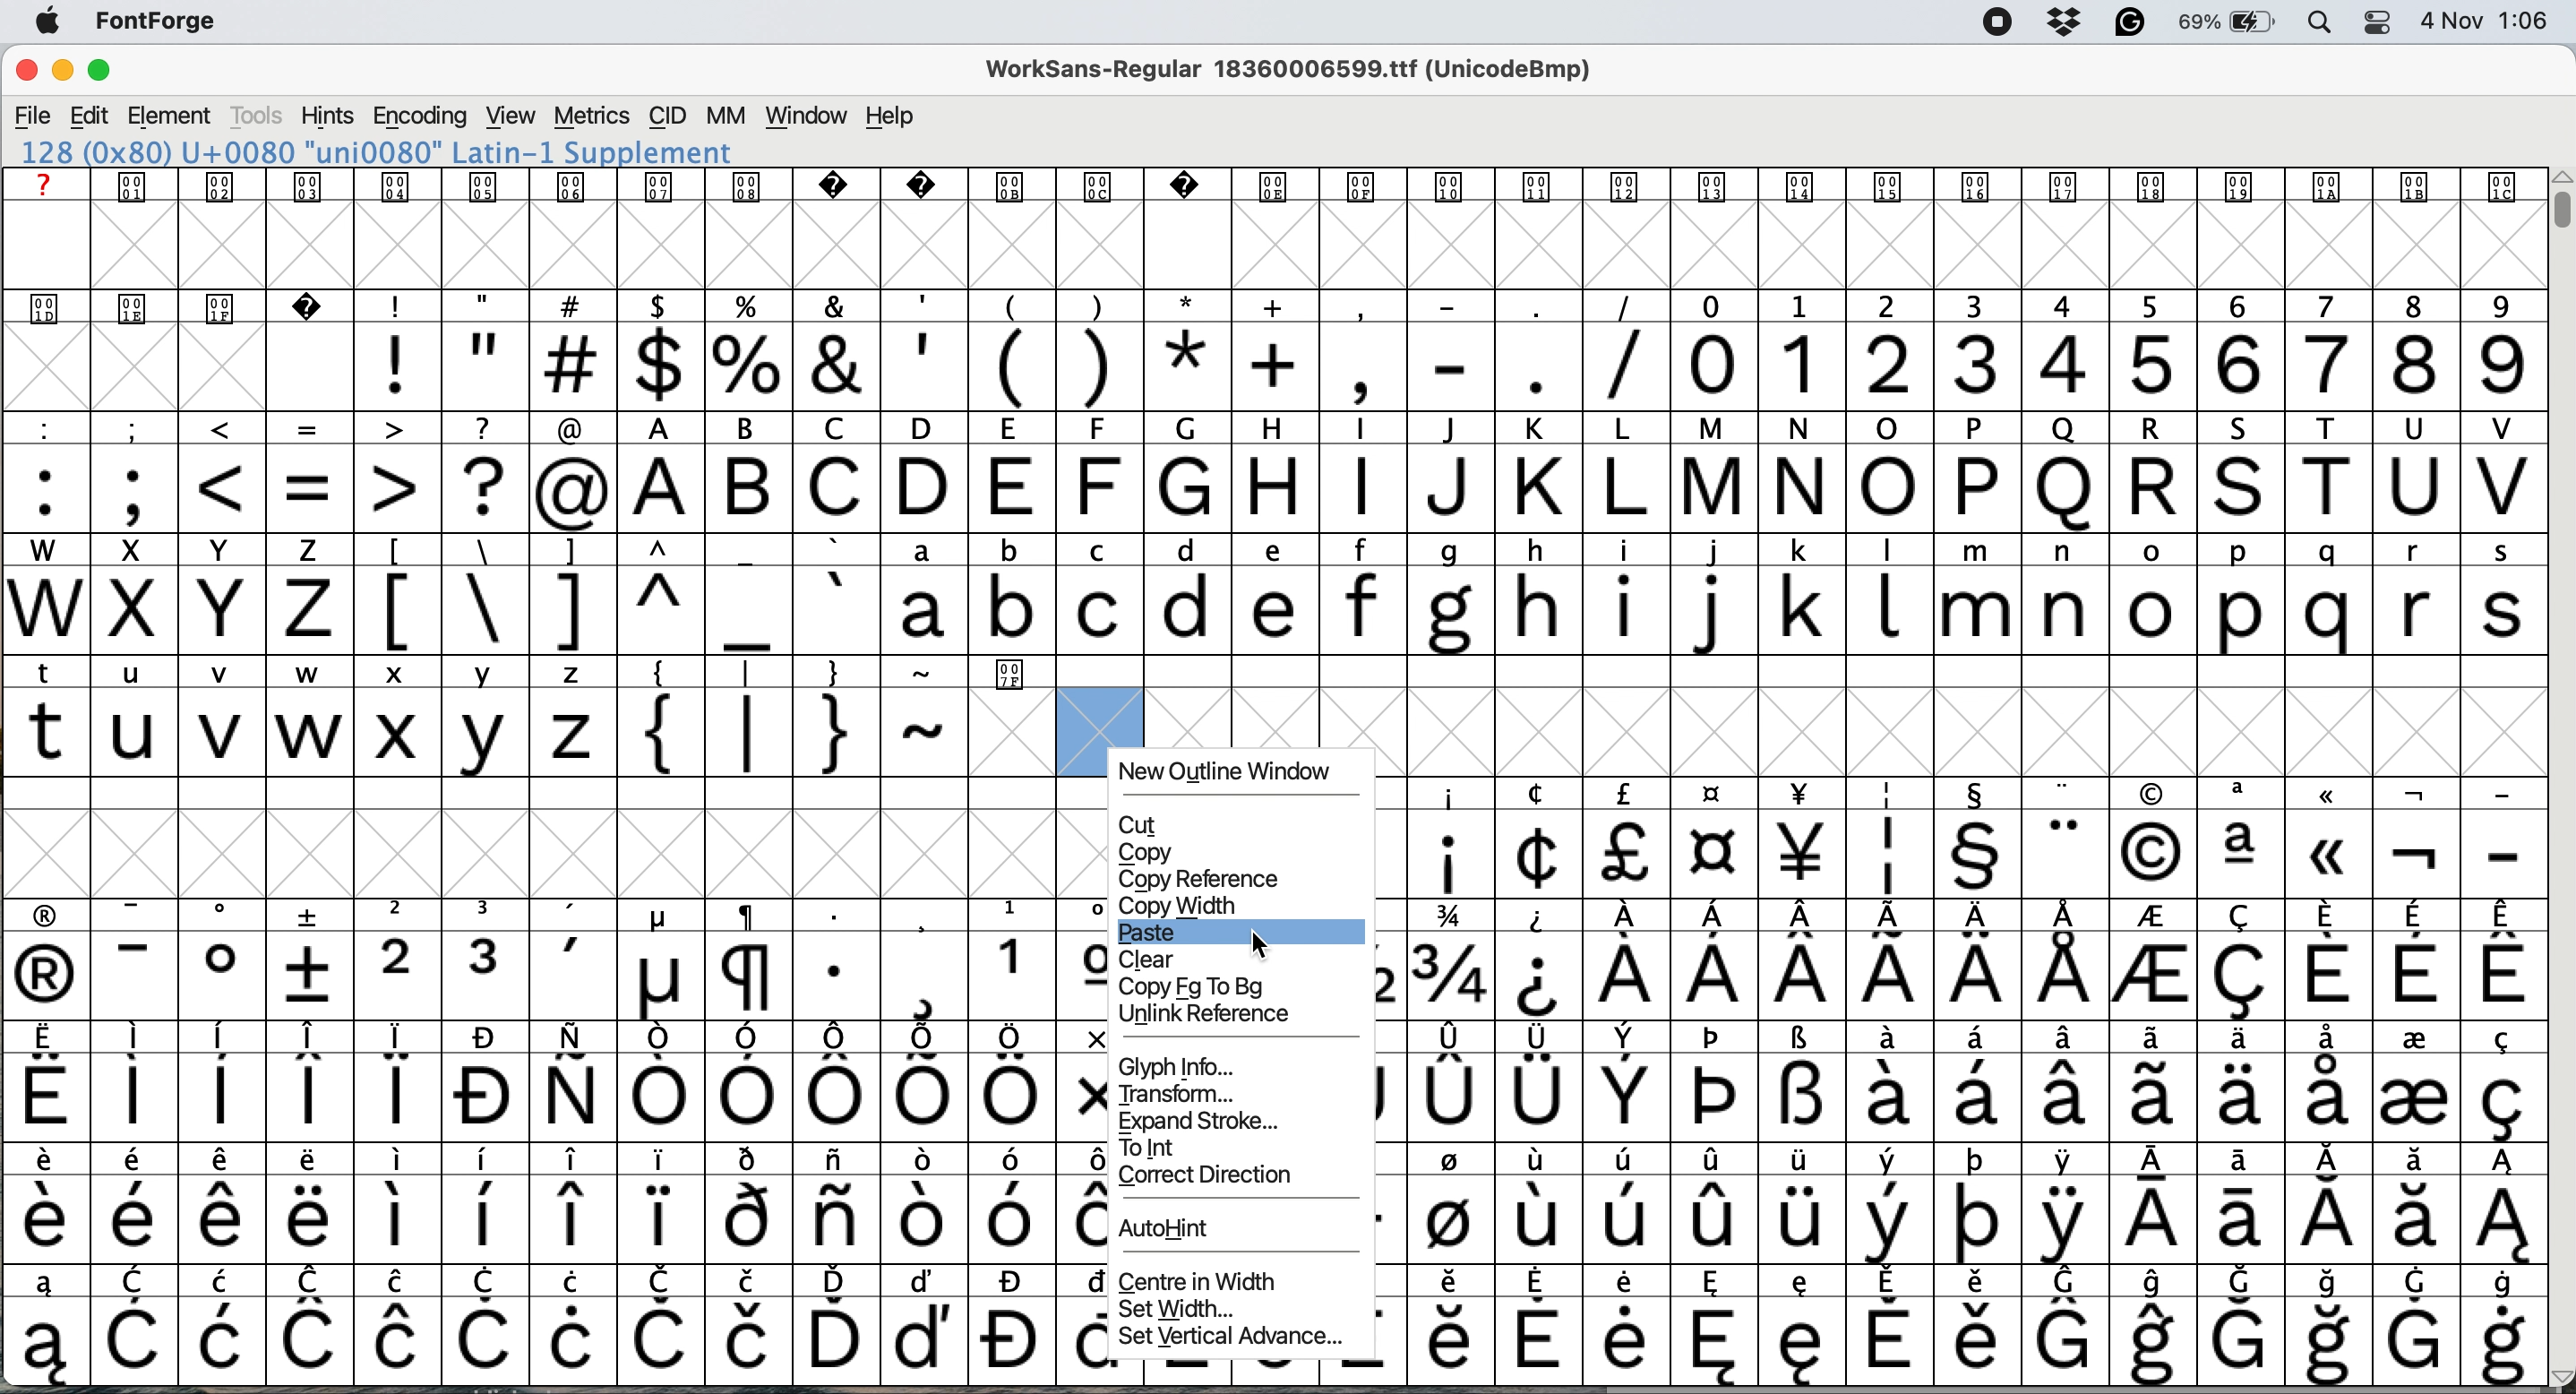  Describe the element at coordinates (309, 487) in the screenshot. I see `special characters` at that location.